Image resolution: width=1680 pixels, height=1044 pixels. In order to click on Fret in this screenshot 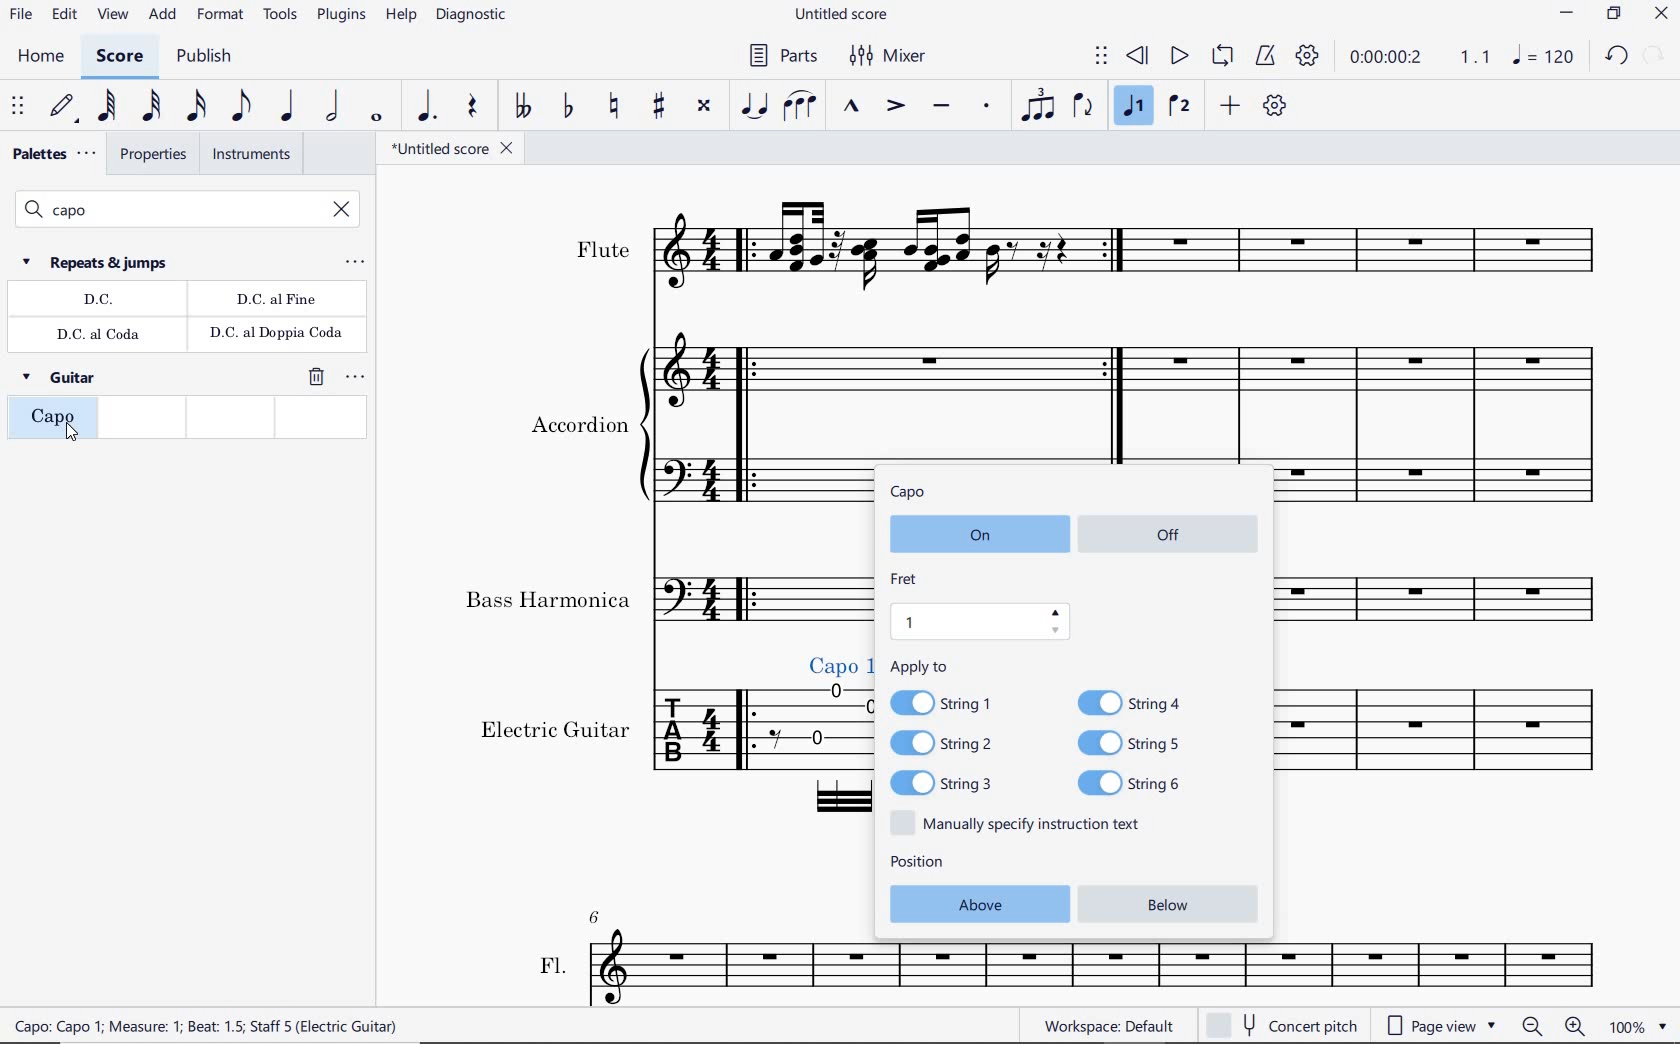, I will do `click(905, 577)`.